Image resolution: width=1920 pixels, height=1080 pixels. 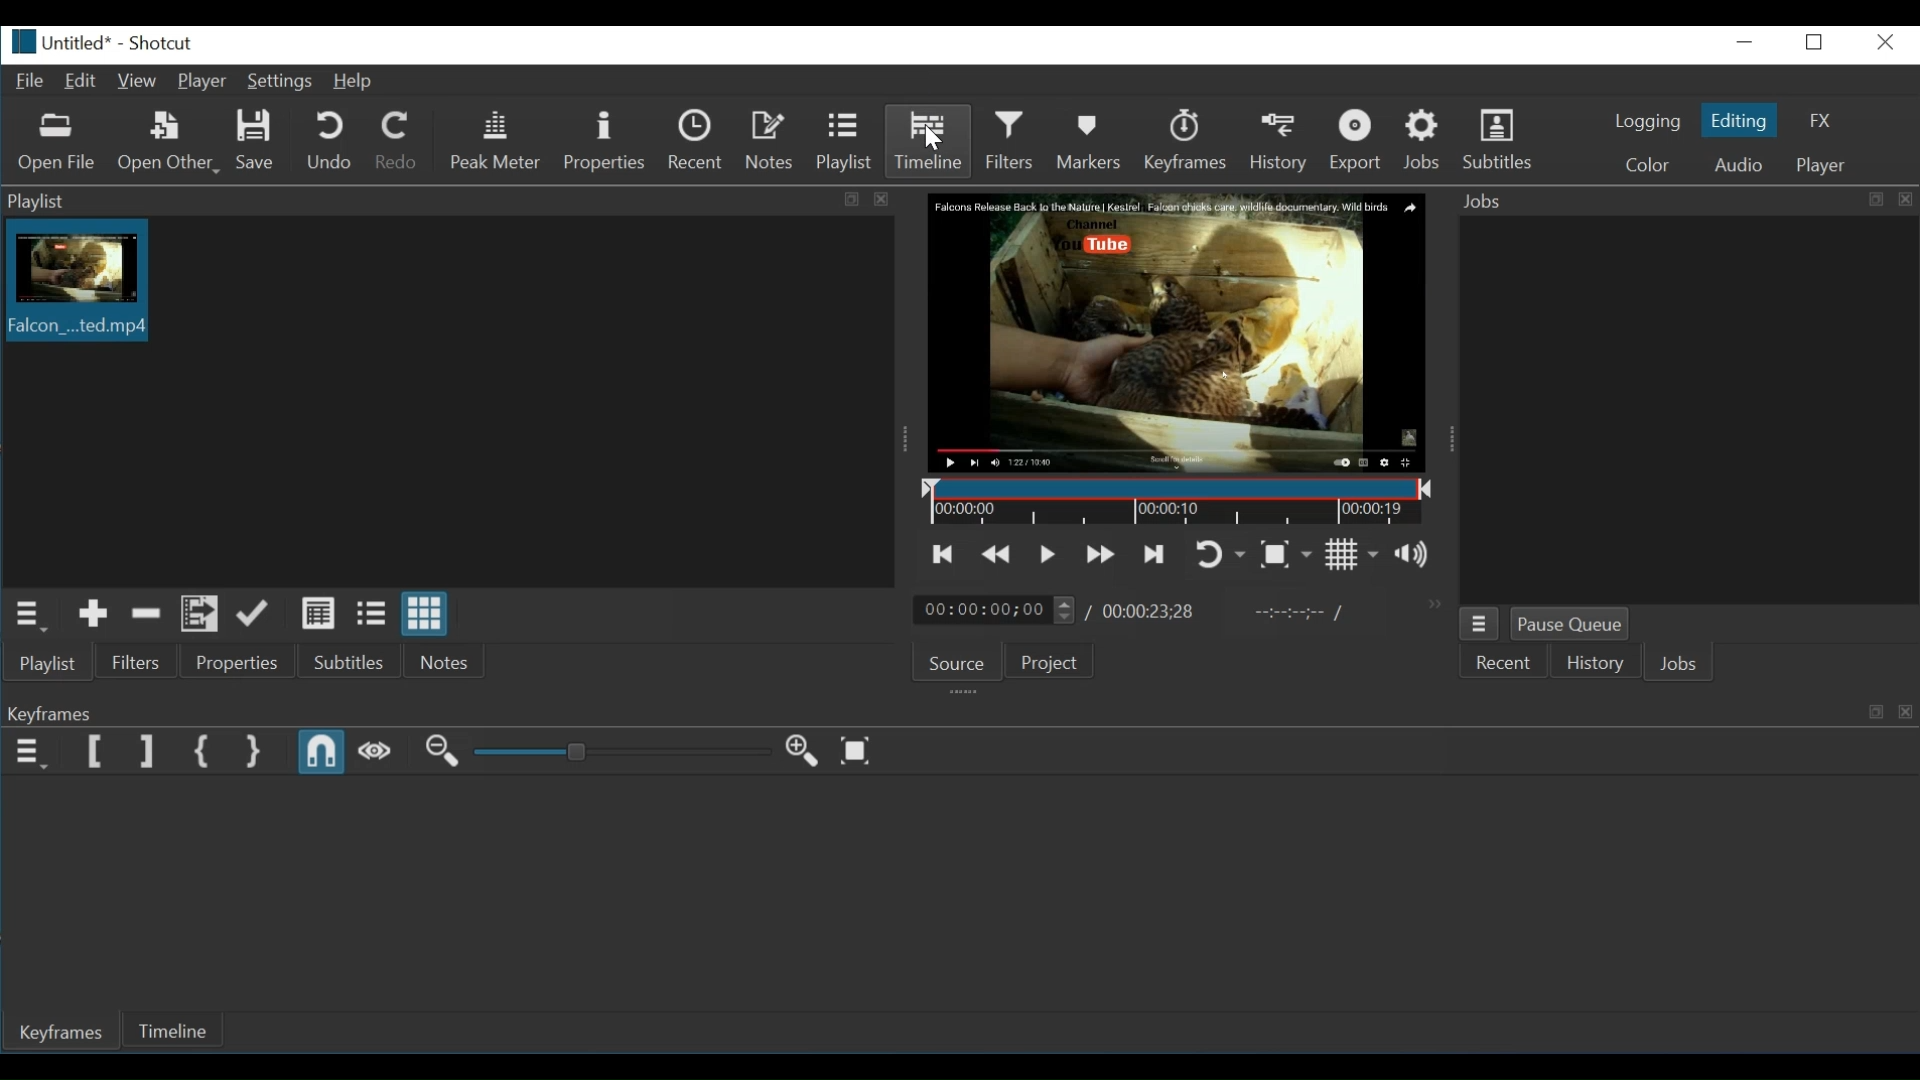 I want to click on Remove cut, so click(x=147, y=615).